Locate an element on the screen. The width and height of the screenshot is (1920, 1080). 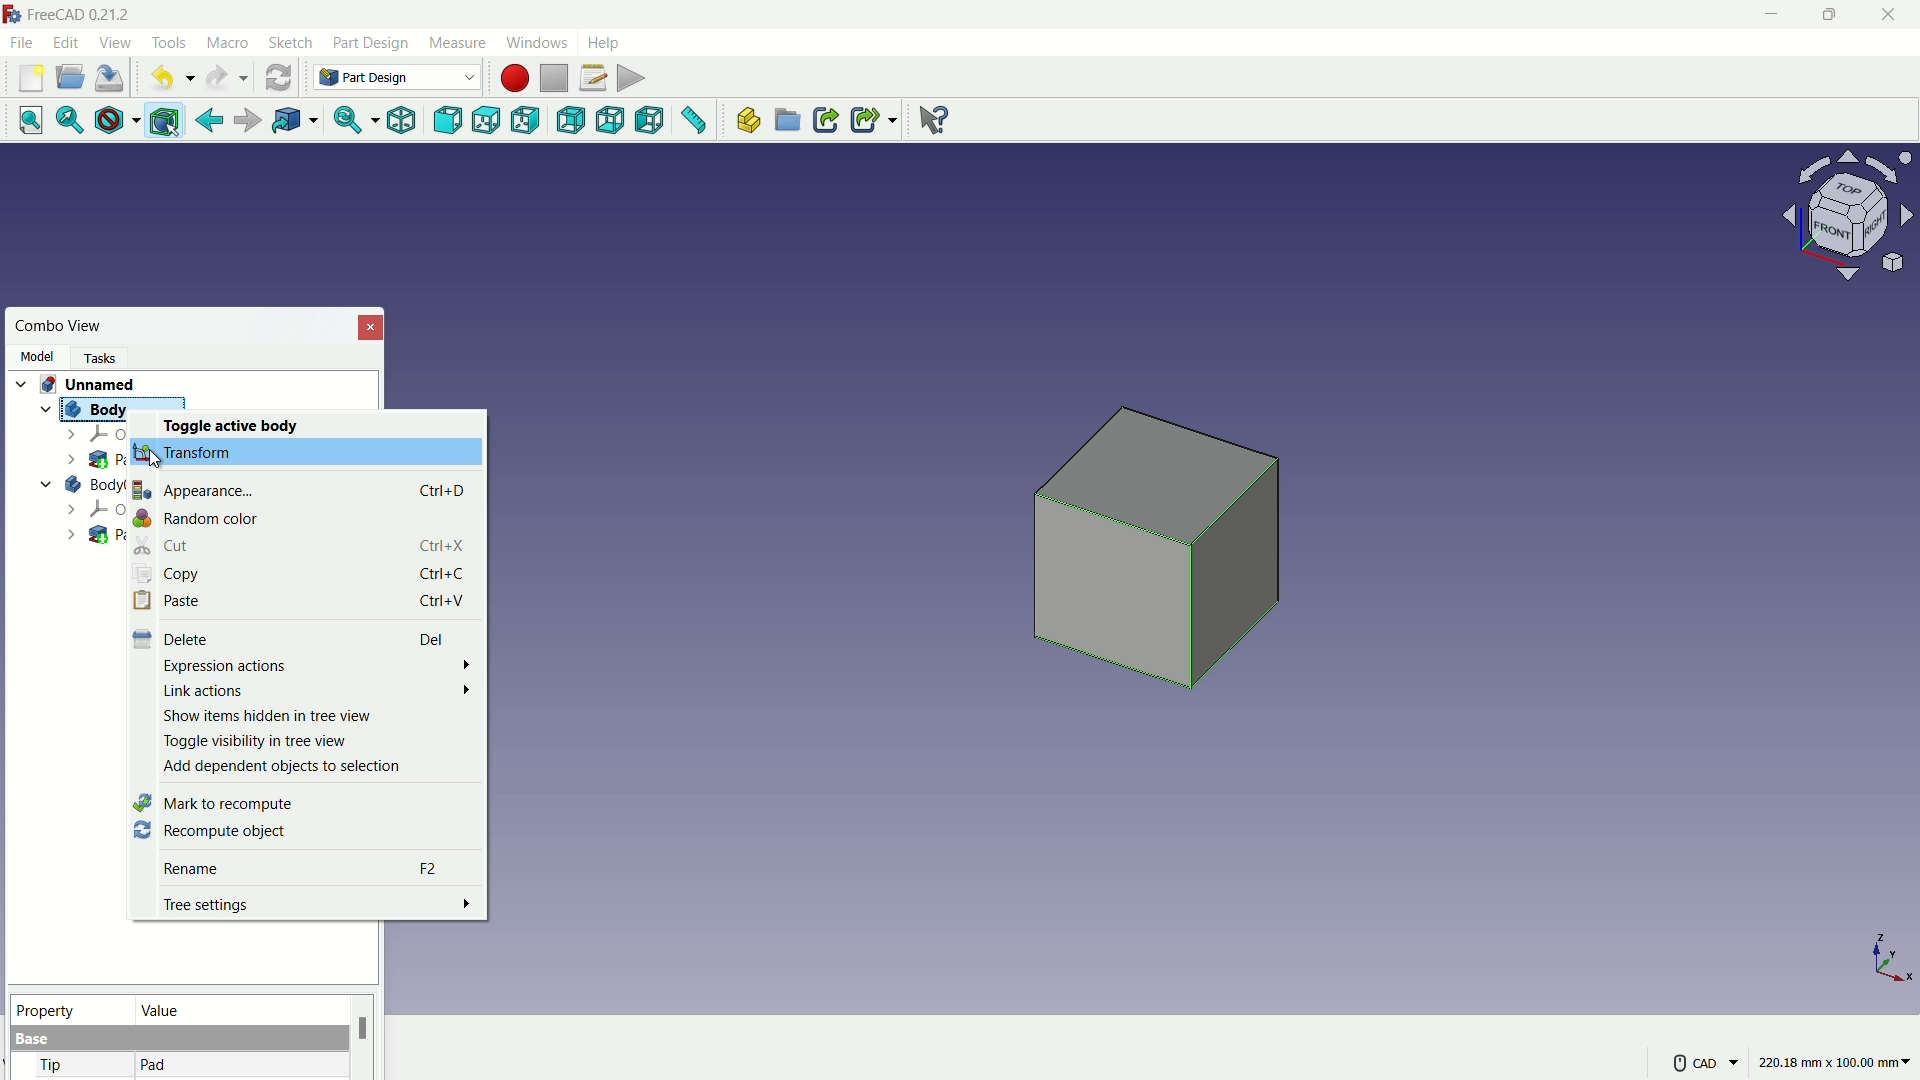
go back is located at coordinates (210, 121).